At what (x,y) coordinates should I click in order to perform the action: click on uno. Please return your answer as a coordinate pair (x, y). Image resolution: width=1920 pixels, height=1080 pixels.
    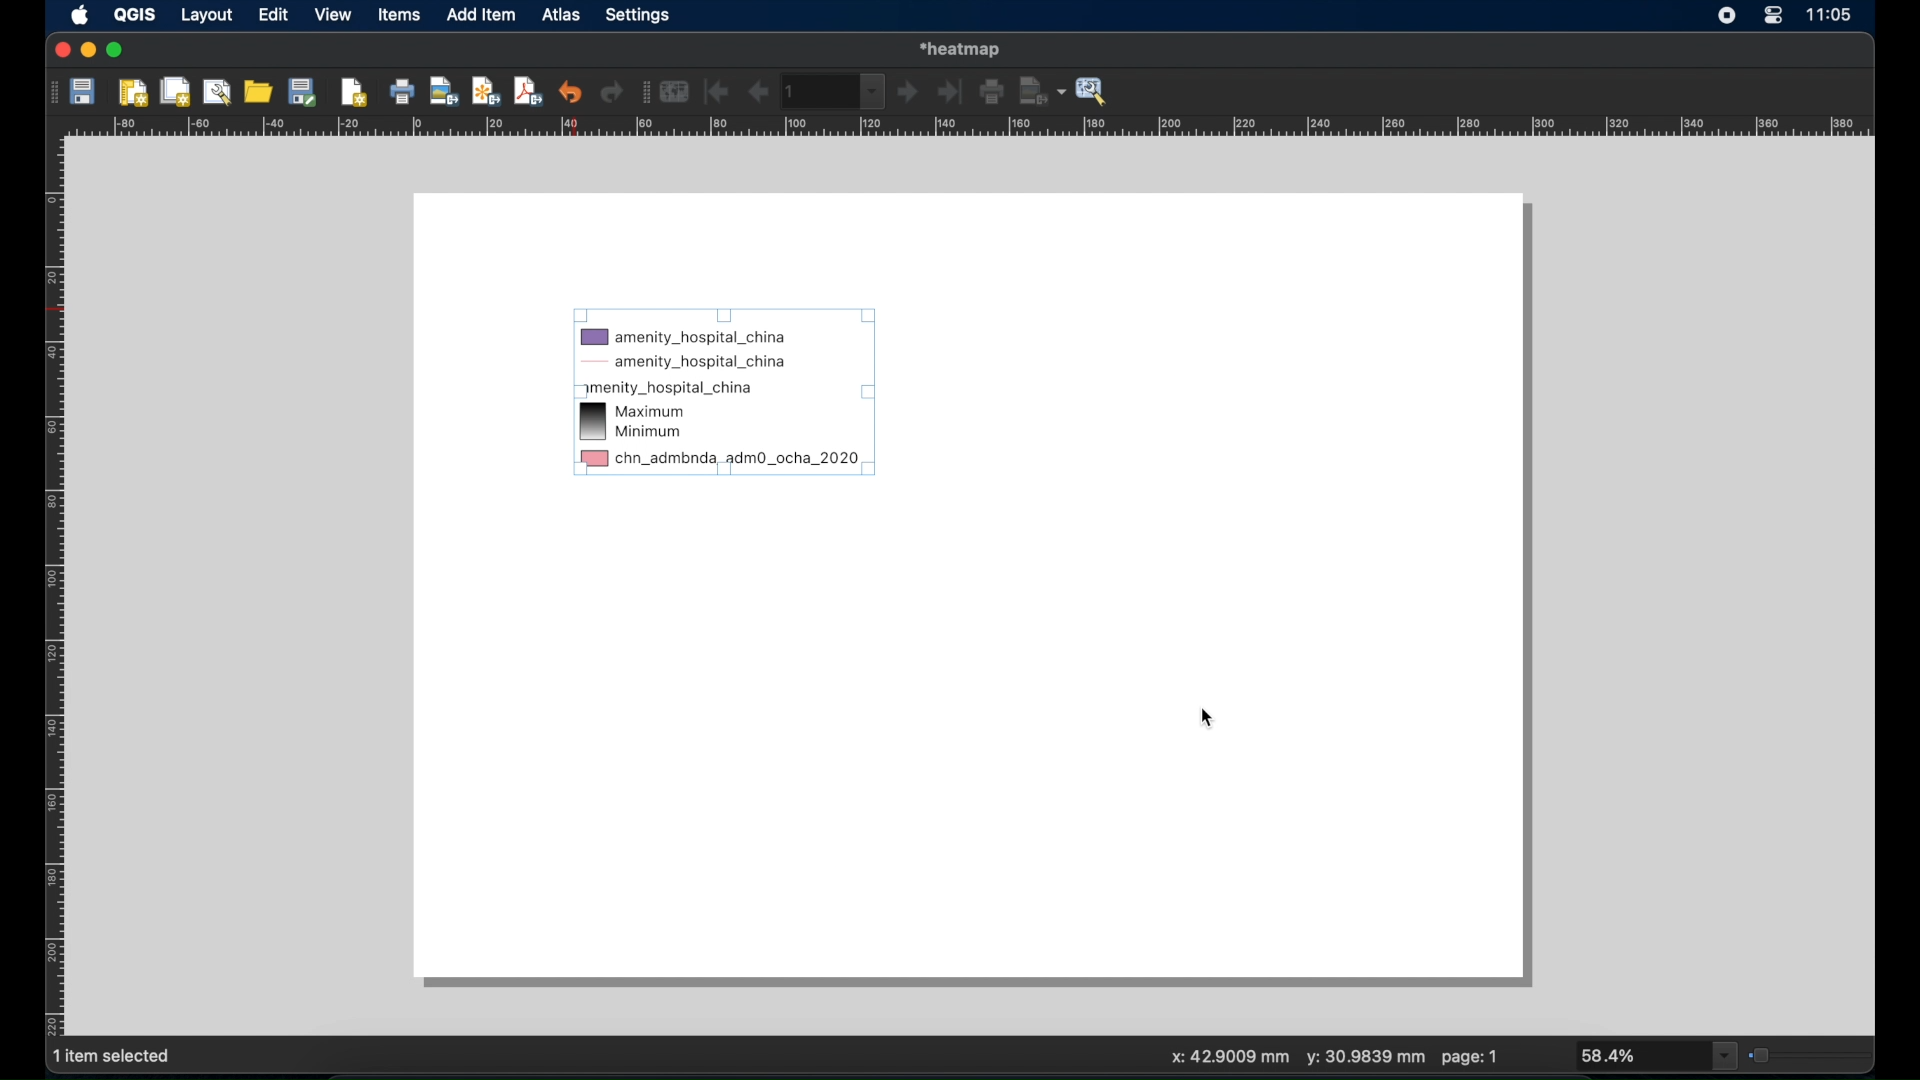
    Looking at the image, I should click on (571, 91).